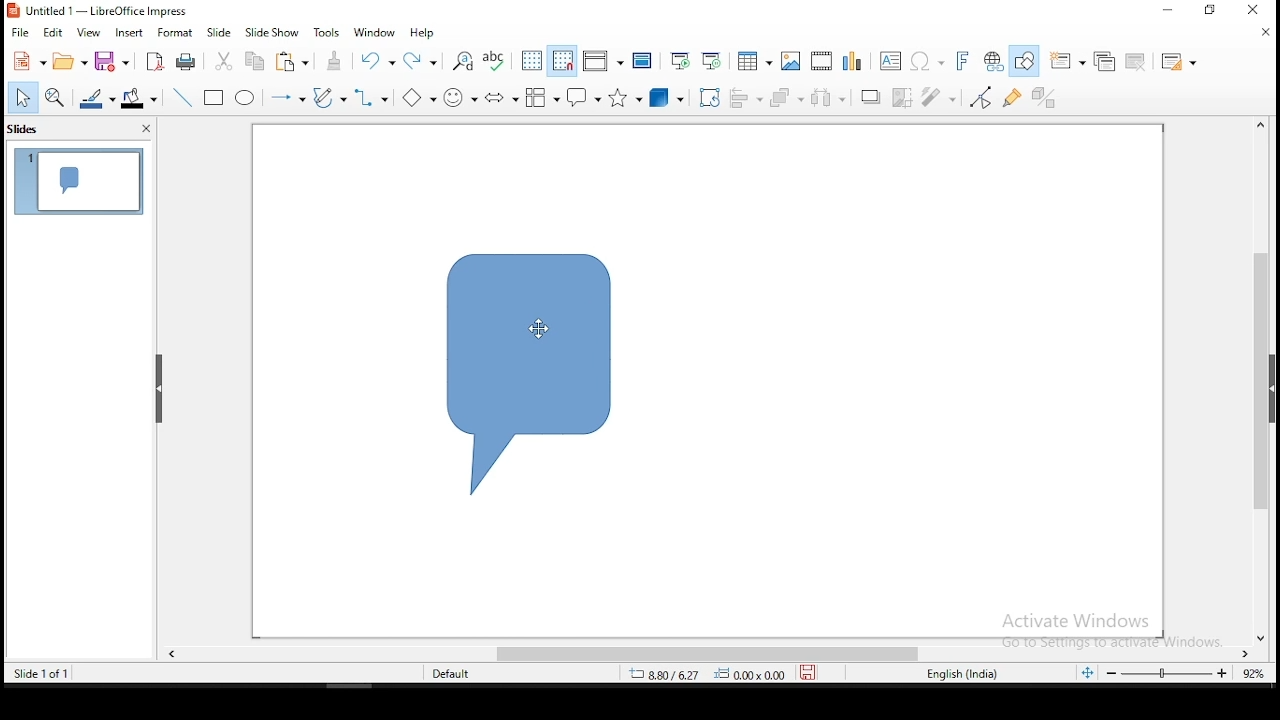 This screenshot has height=720, width=1280. Describe the element at coordinates (329, 98) in the screenshot. I see `curves and polygons` at that location.